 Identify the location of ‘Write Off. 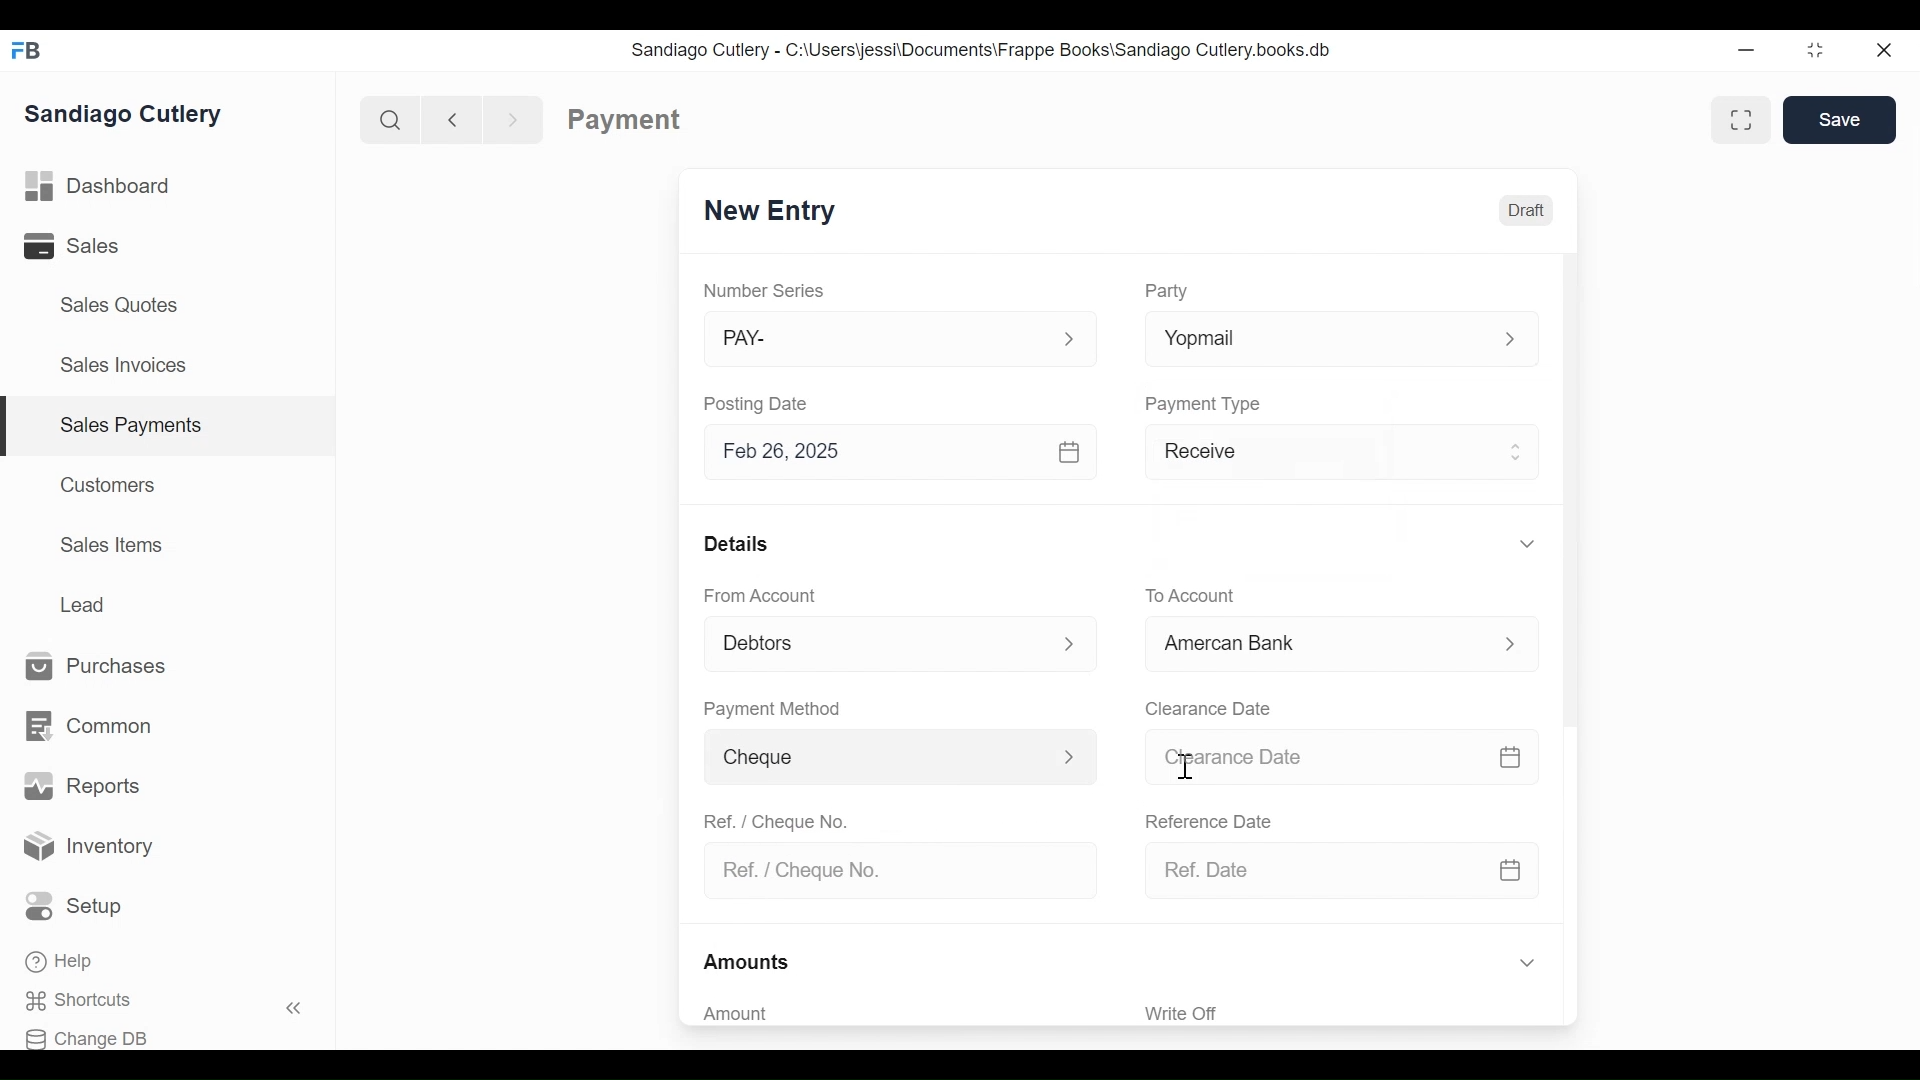
(1344, 1013).